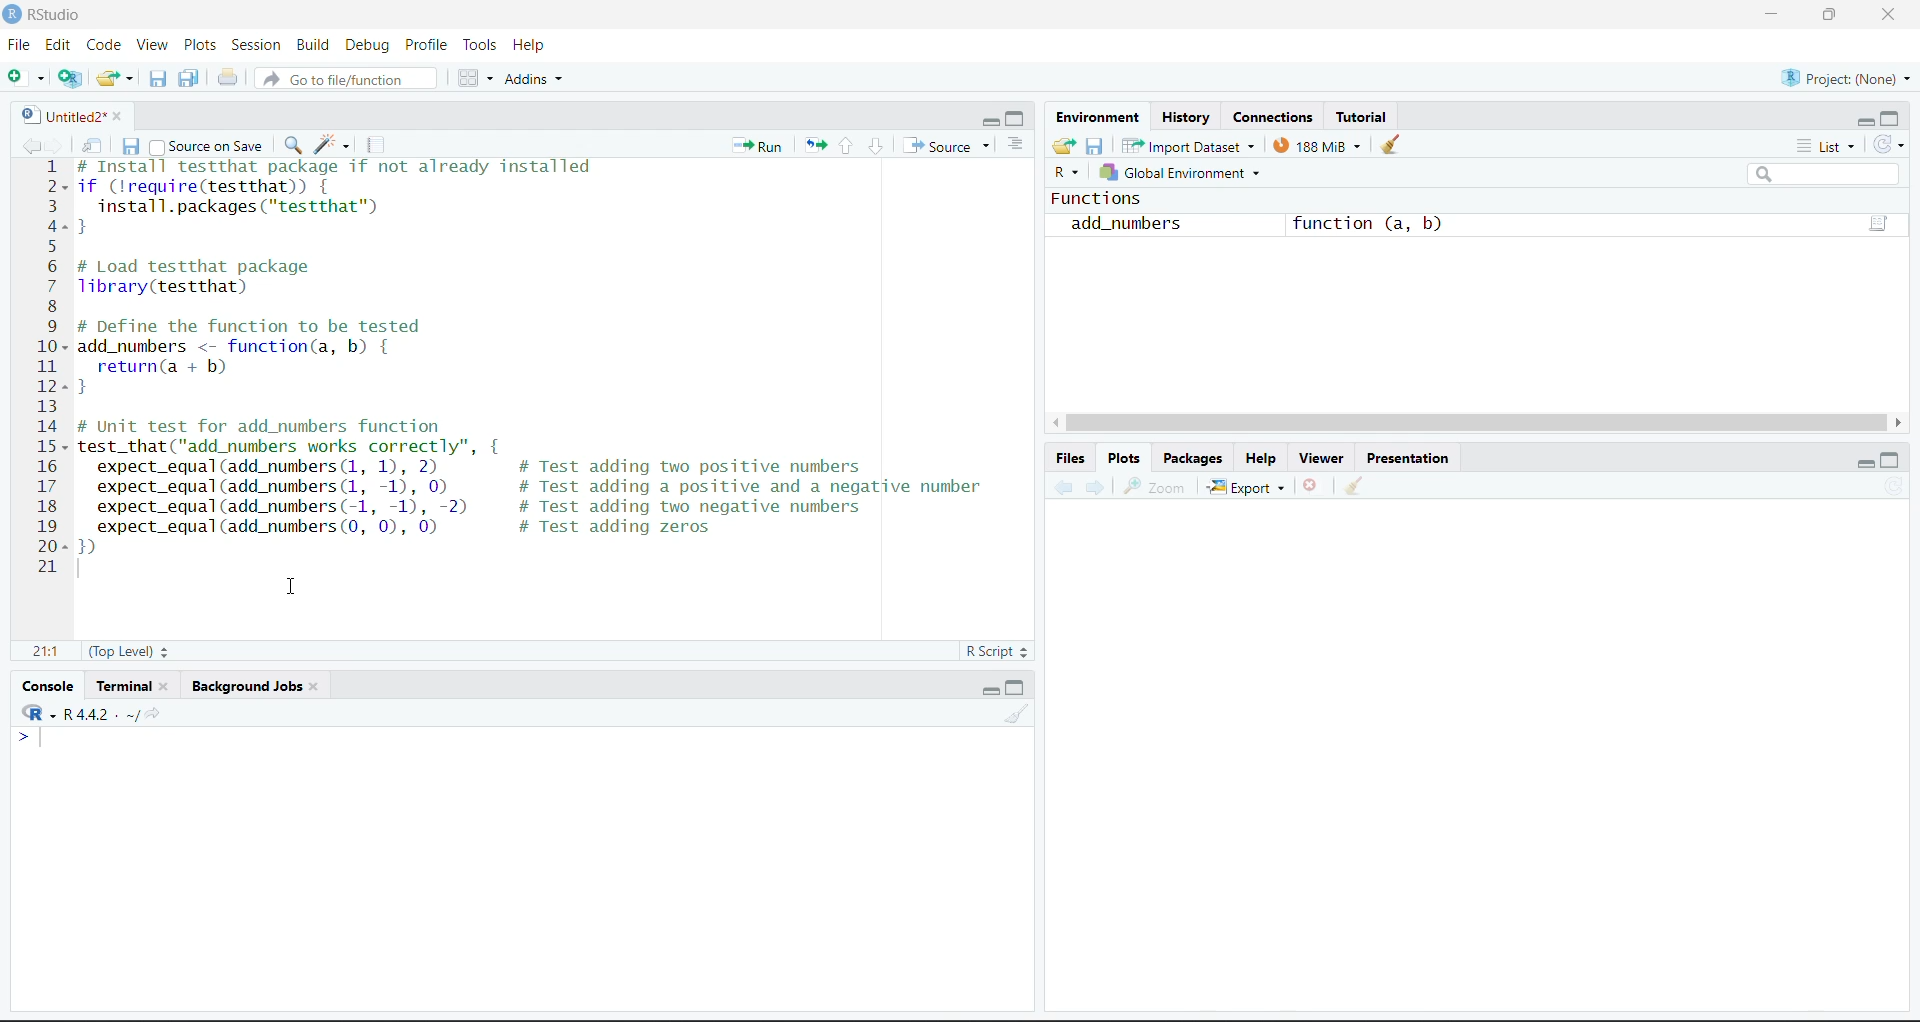 This screenshot has width=1920, height=1022. Describe the element at coordinates (202, 45) in the screenshot. I see `Plots` at that location.